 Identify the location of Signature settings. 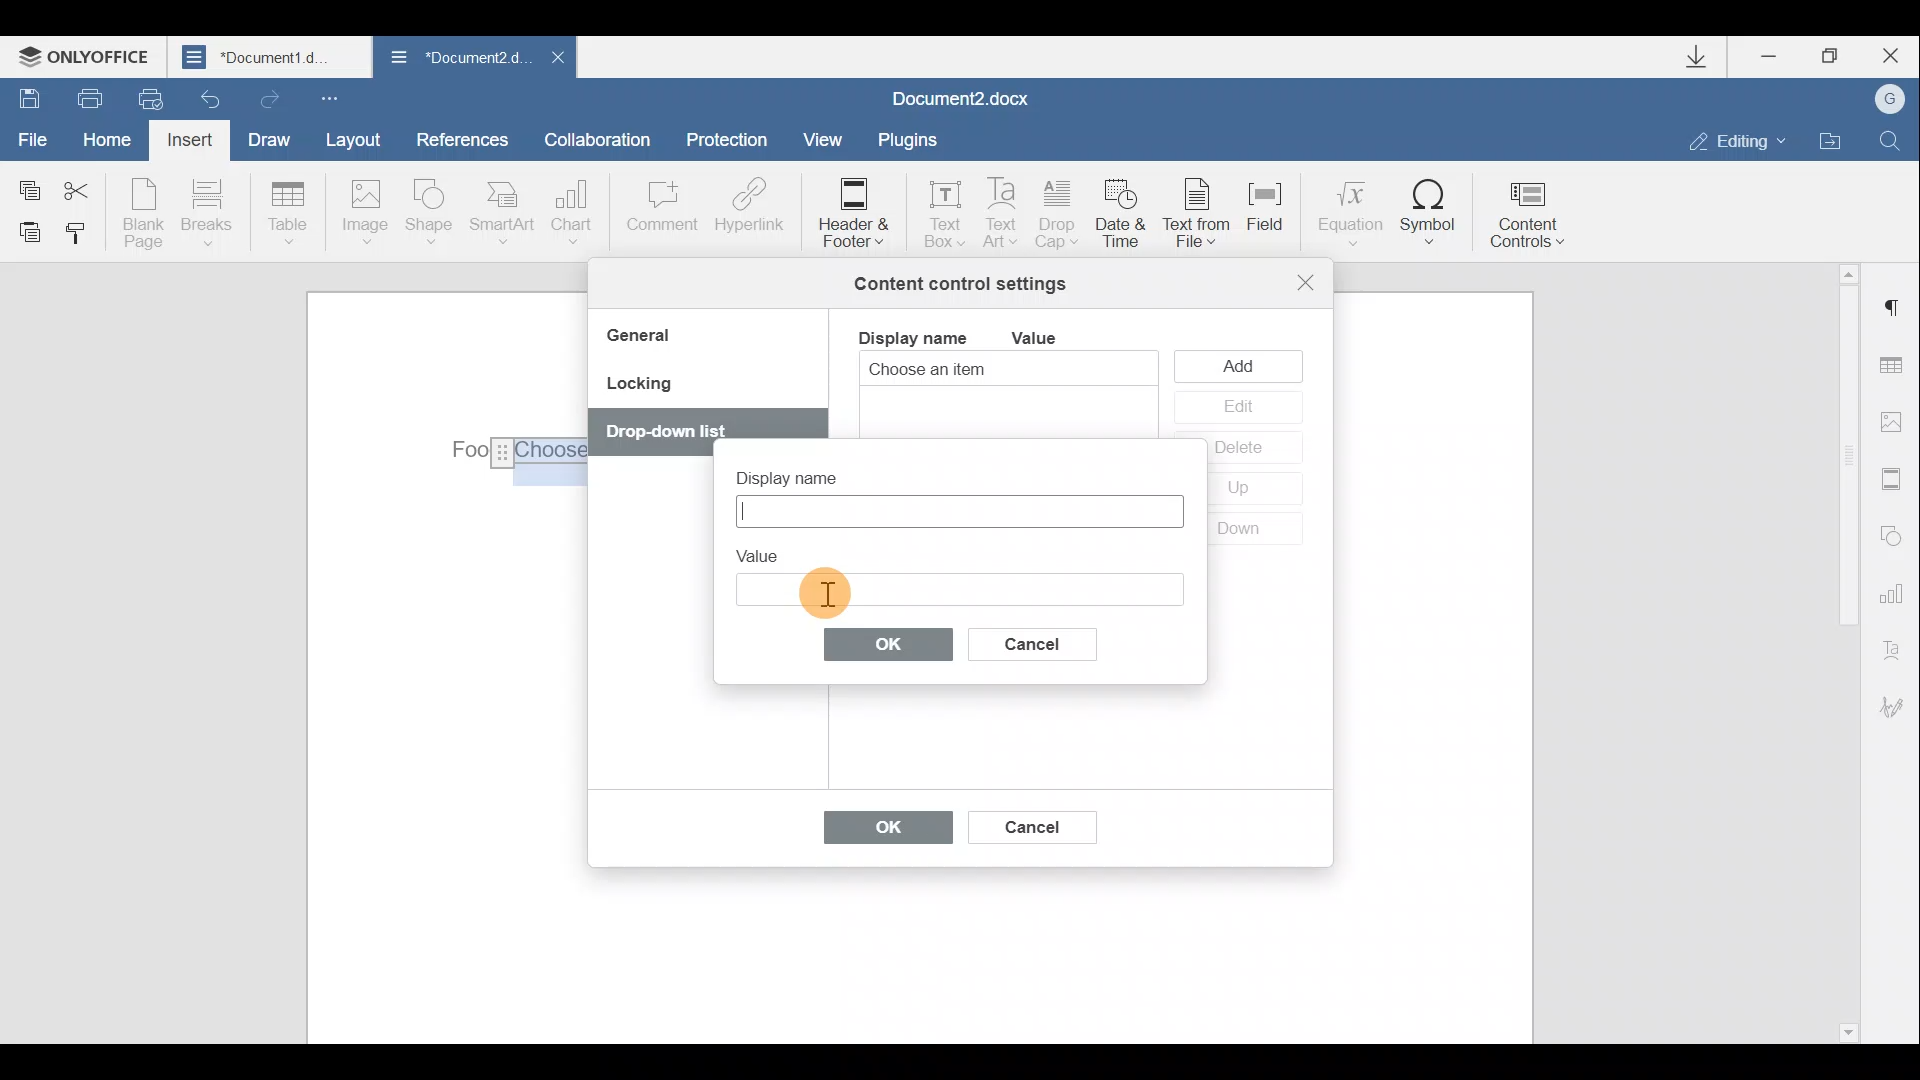
(1900, 707).